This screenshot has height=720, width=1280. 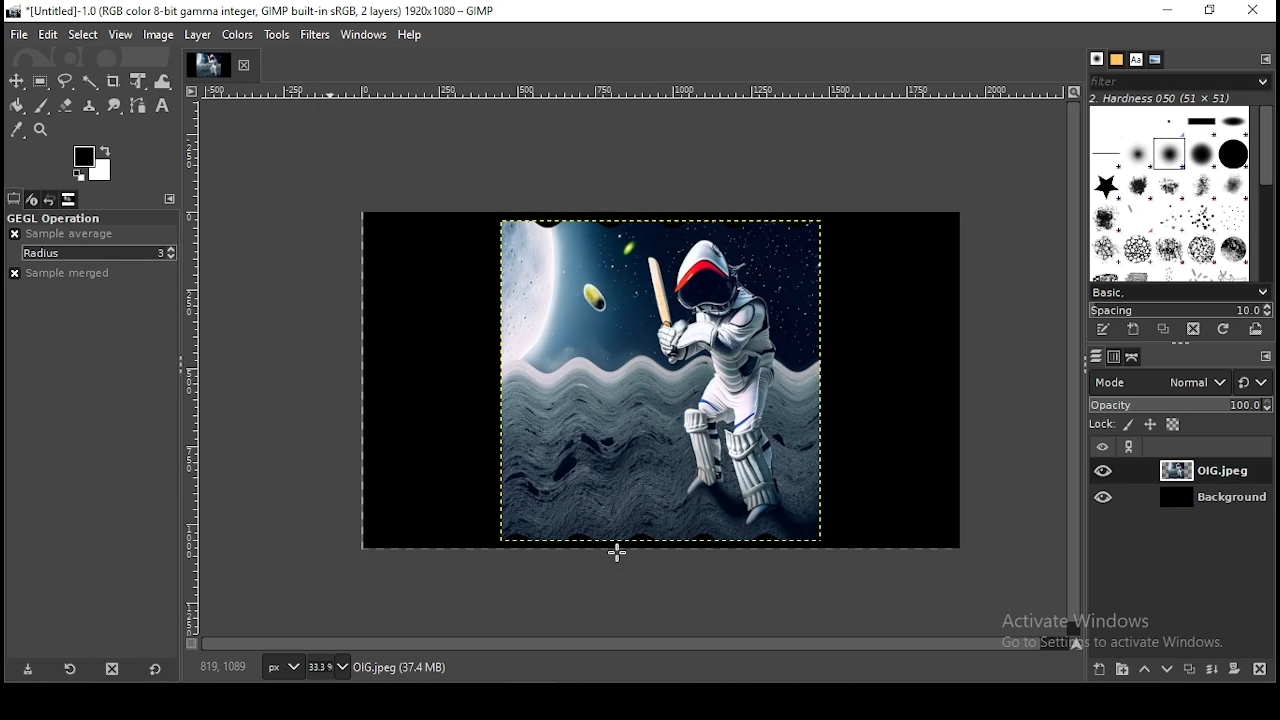 What do you see at coordinates (1115, 357) in the screenshot?
I see `channels ` at bounding box center [1115, 357].